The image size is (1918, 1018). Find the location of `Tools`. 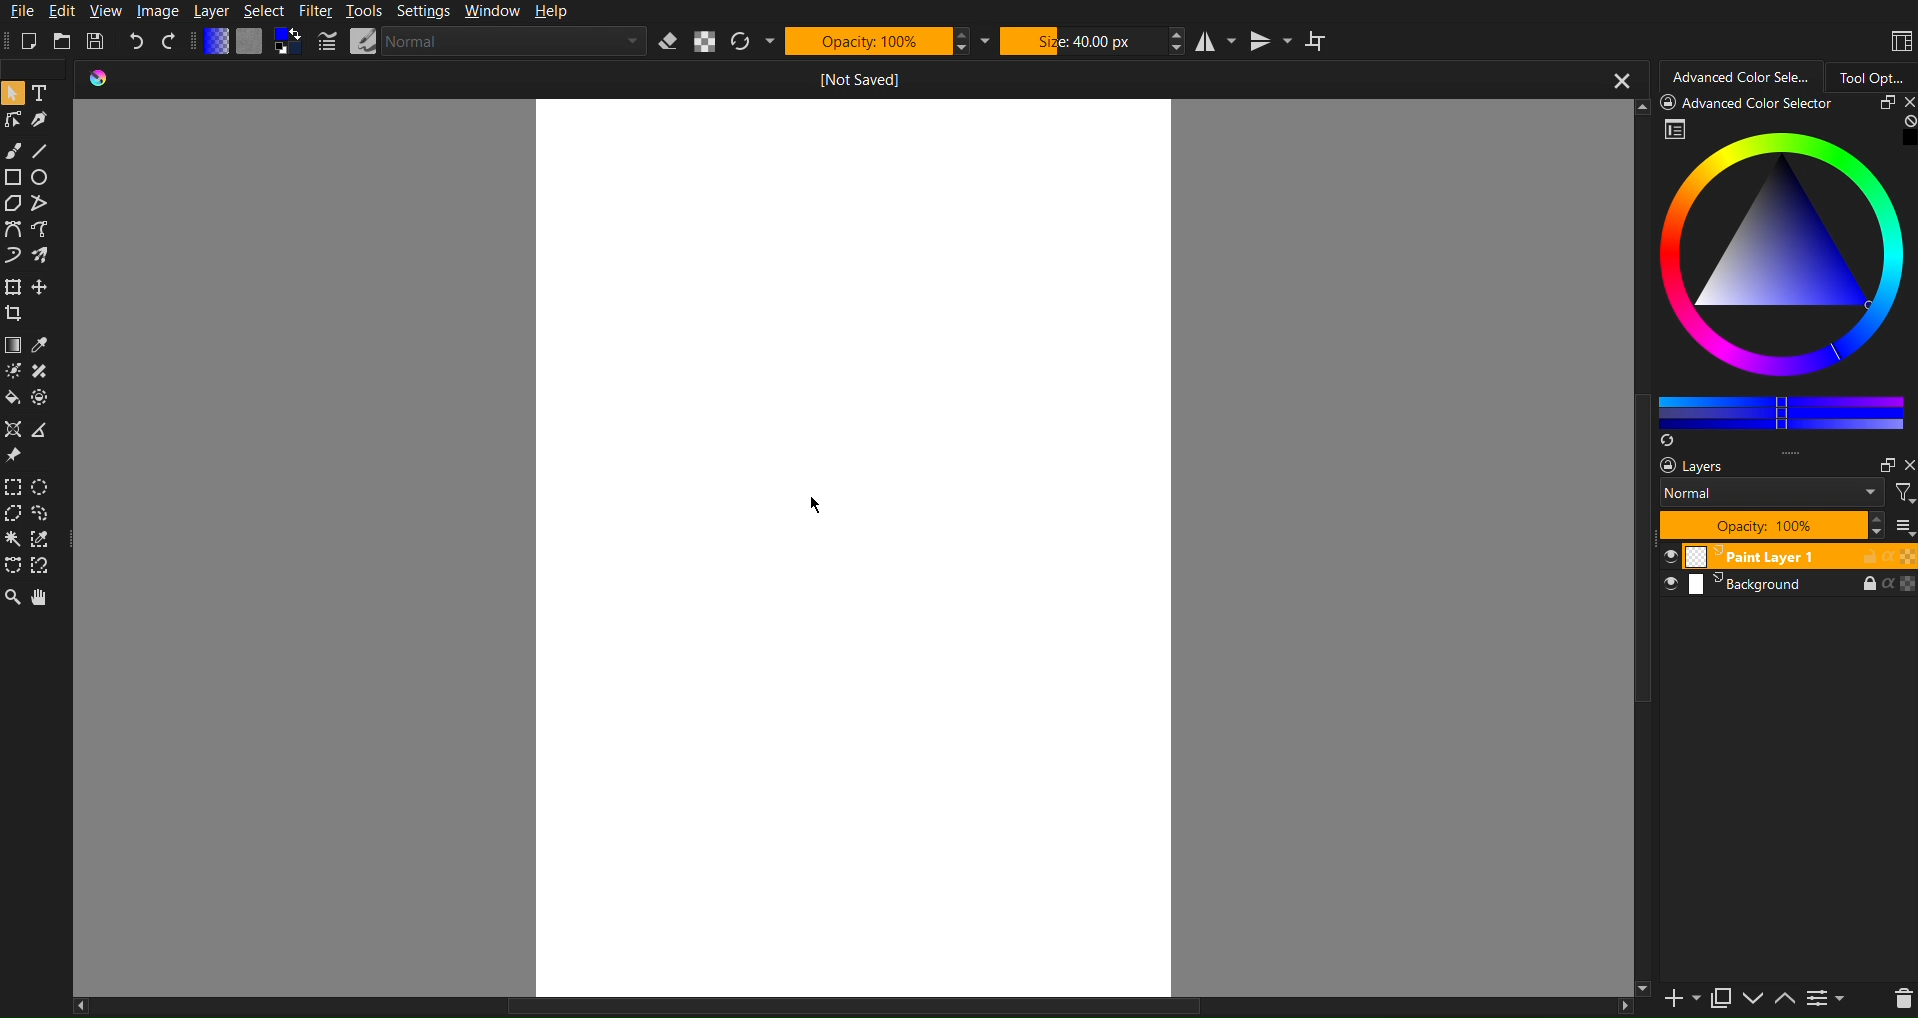

Tools is located at coordinates (363, 12).